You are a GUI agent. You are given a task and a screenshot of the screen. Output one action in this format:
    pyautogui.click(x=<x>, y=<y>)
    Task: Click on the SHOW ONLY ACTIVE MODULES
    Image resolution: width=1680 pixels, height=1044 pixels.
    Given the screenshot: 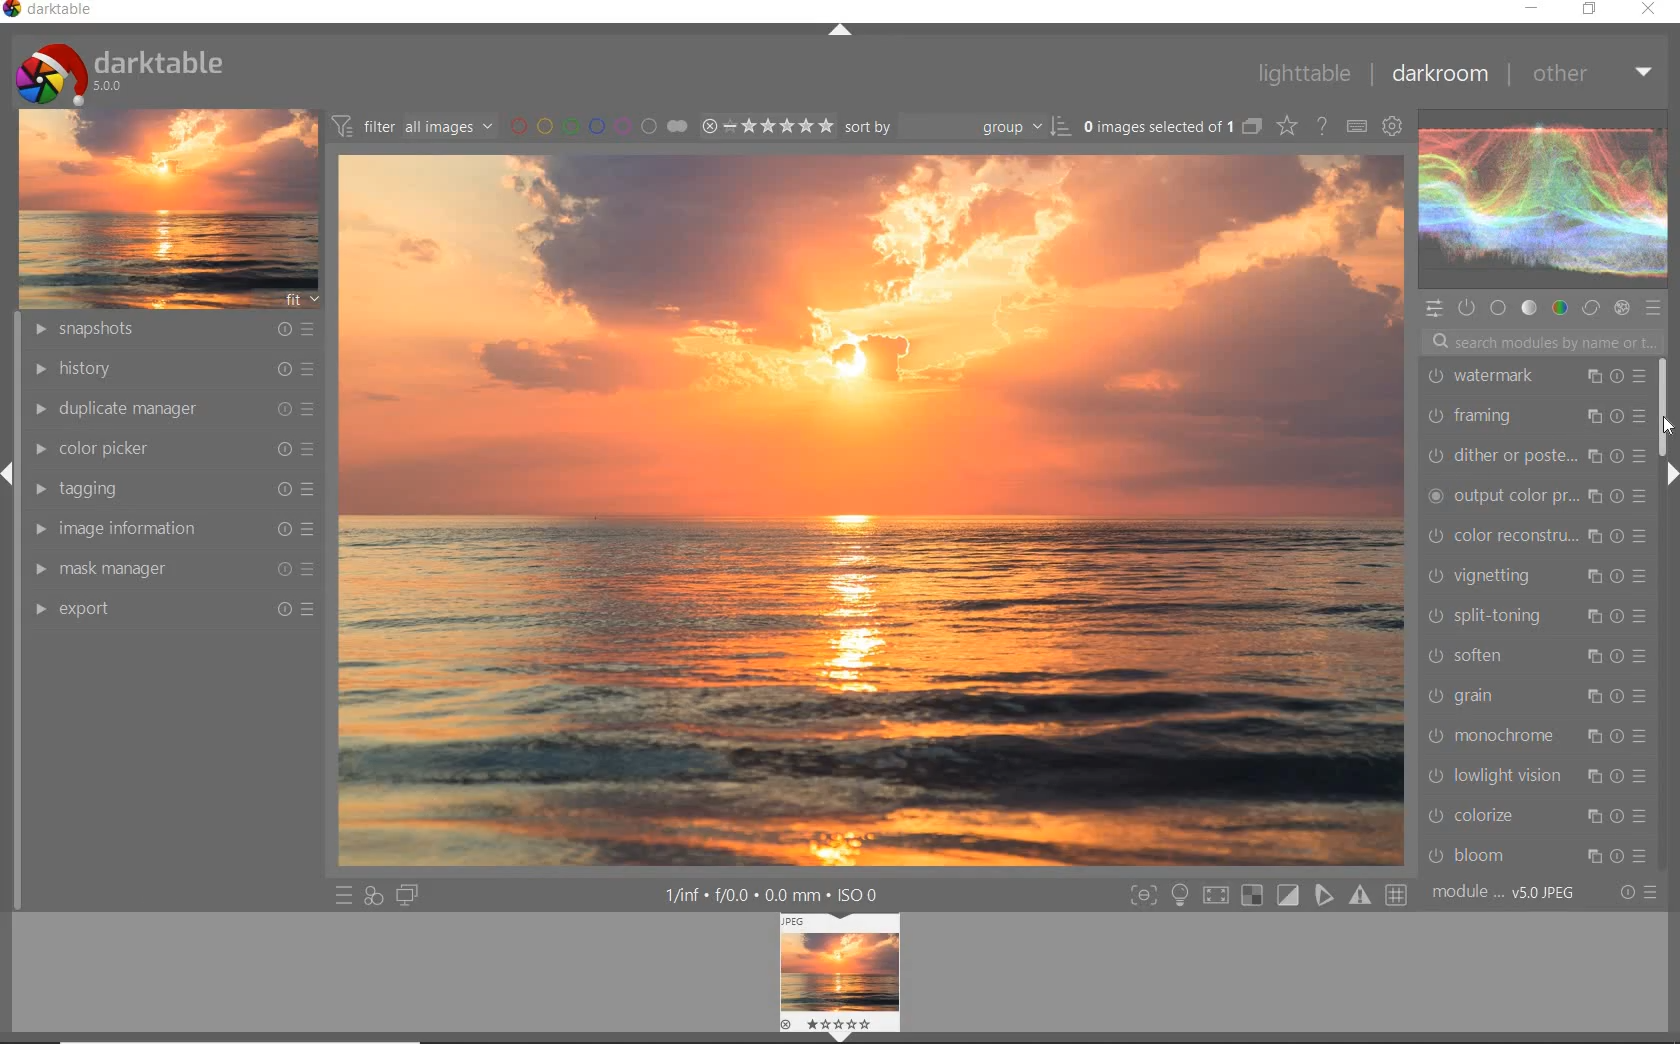 What is the action you would take?
    pyautogui.click(x=1466, y=307)
    